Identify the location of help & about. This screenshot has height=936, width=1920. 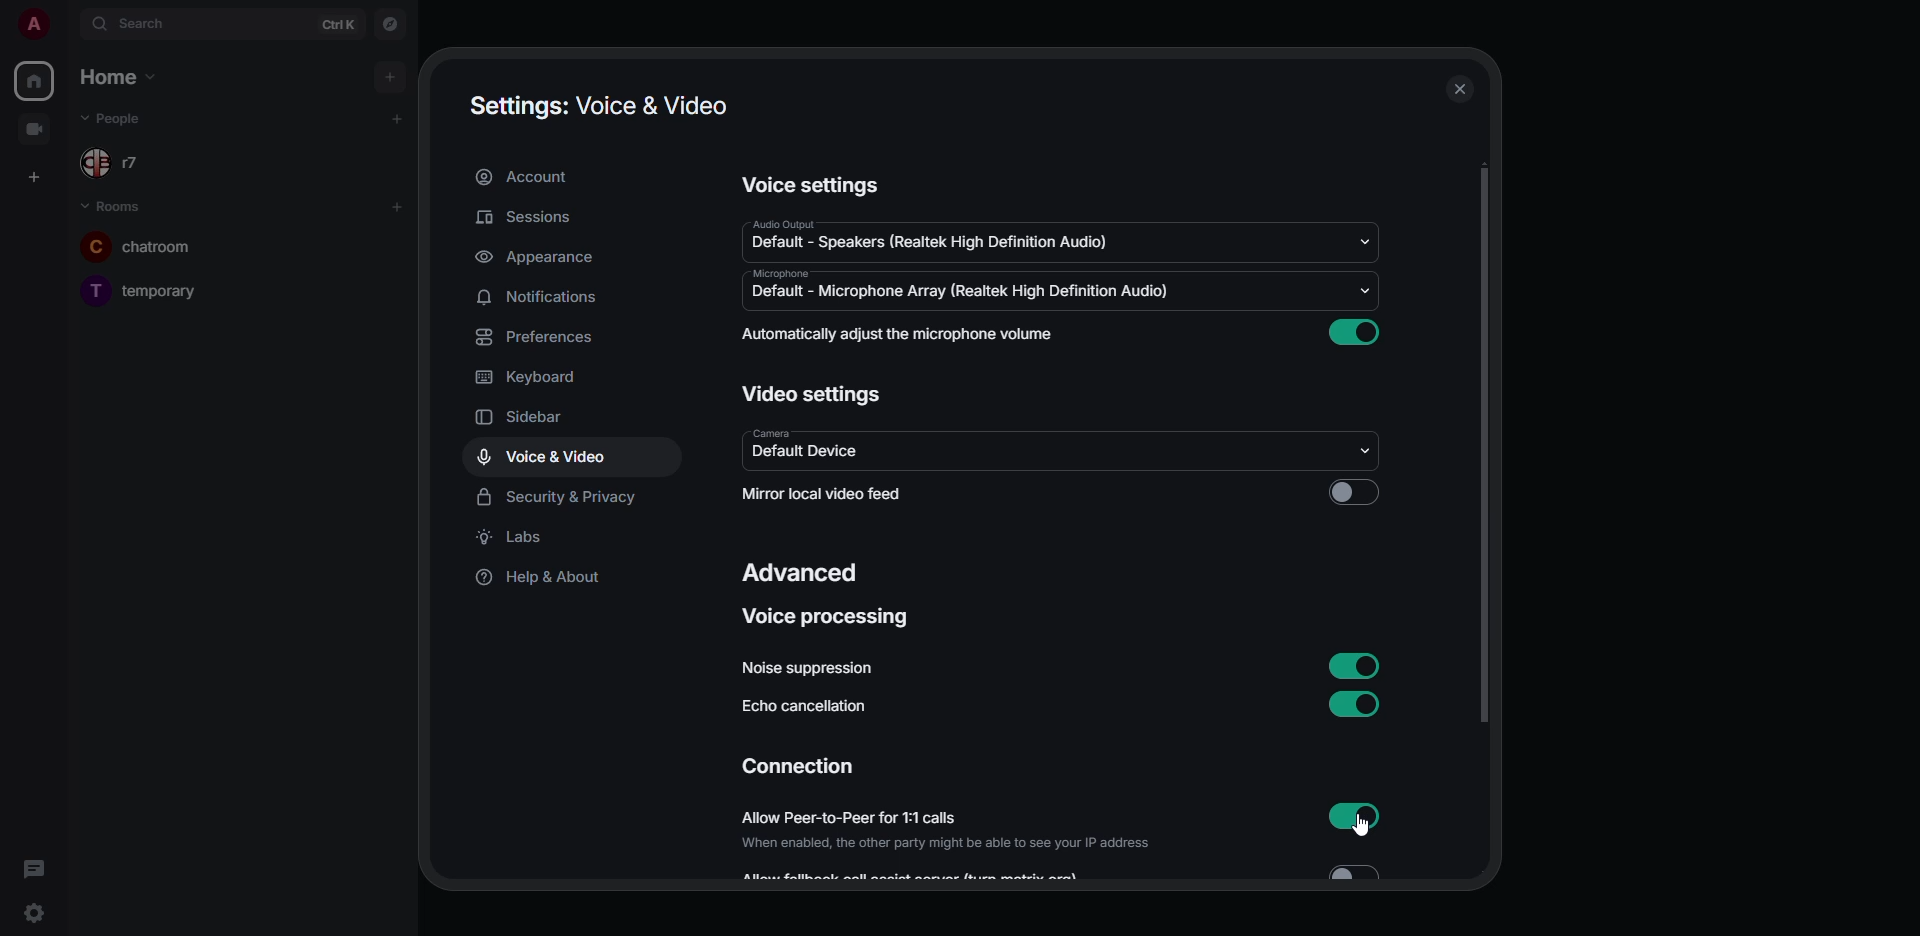
(538, 578).